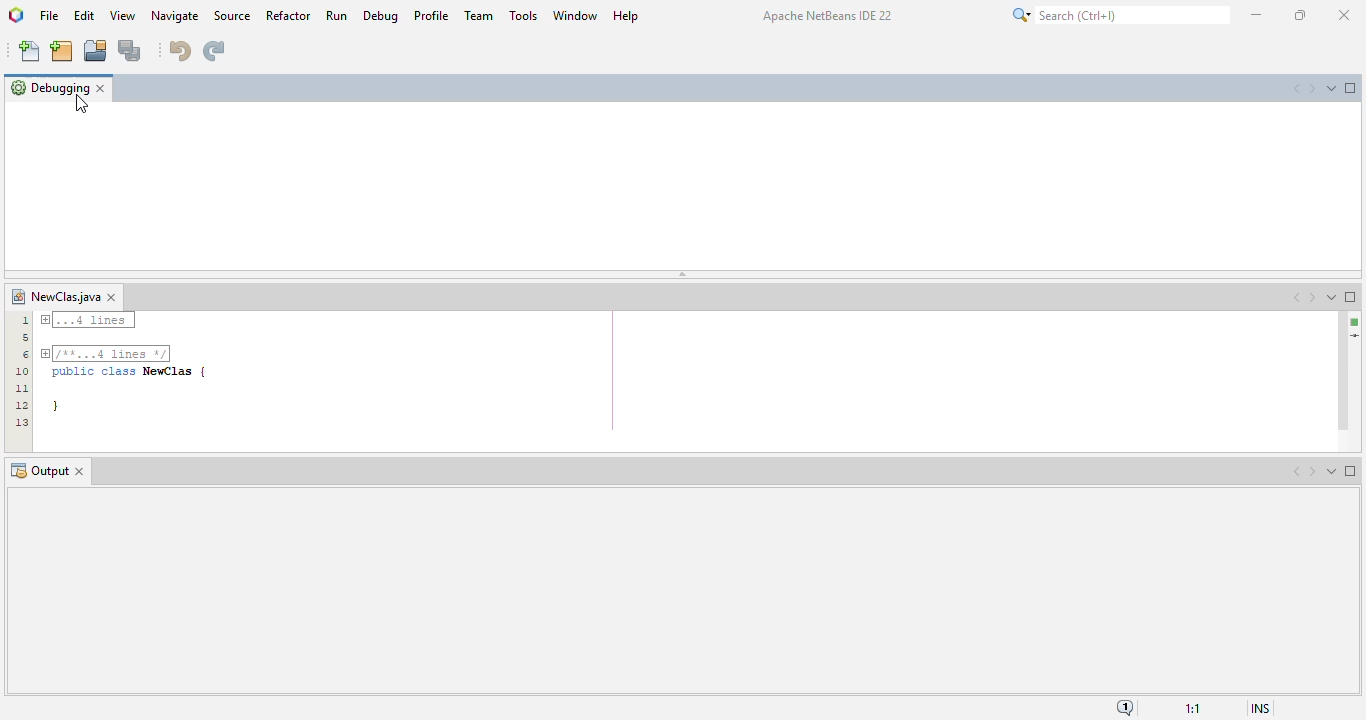 The width and height of the screenshot is (1366, 720). What do you see at coordinates (176, 16) in the screenshot?
I see `navigate` at bounding box center [176, 16].